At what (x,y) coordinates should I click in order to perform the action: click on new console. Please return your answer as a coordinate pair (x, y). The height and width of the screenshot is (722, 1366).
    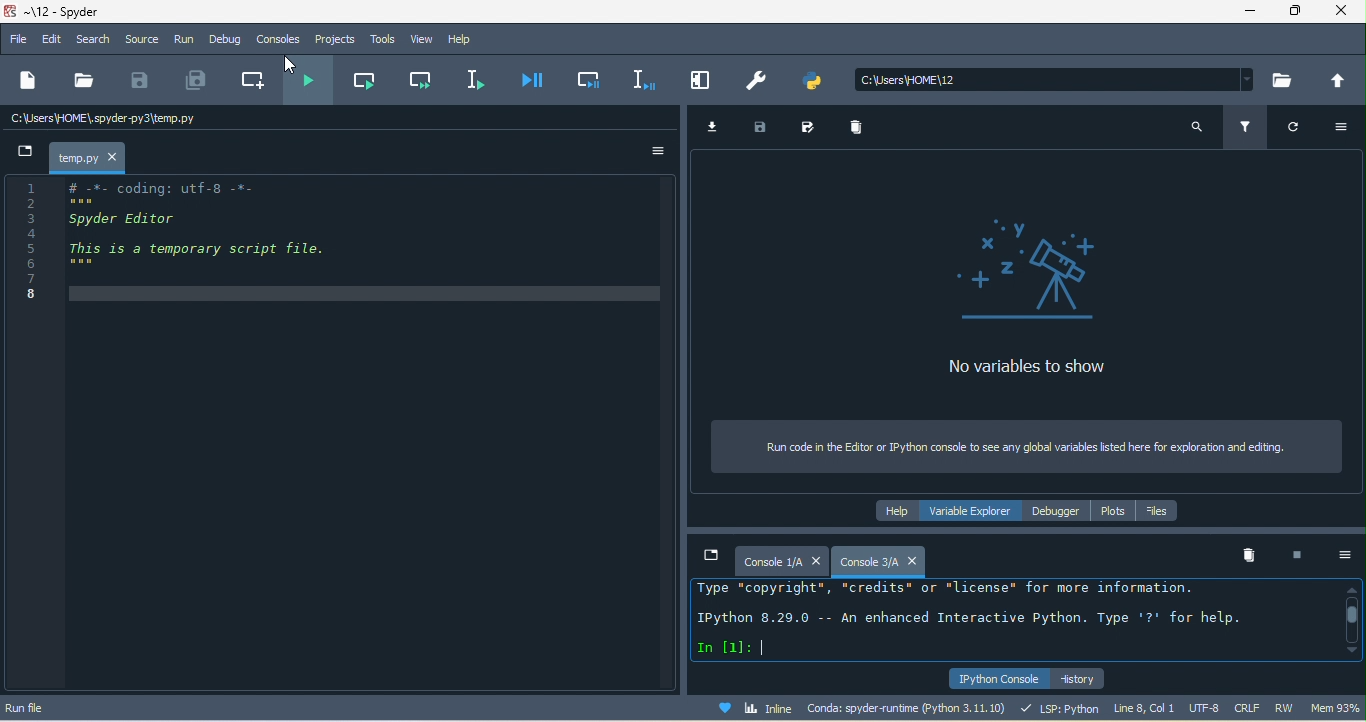
    Looking at the image, I should click on (879, 560).